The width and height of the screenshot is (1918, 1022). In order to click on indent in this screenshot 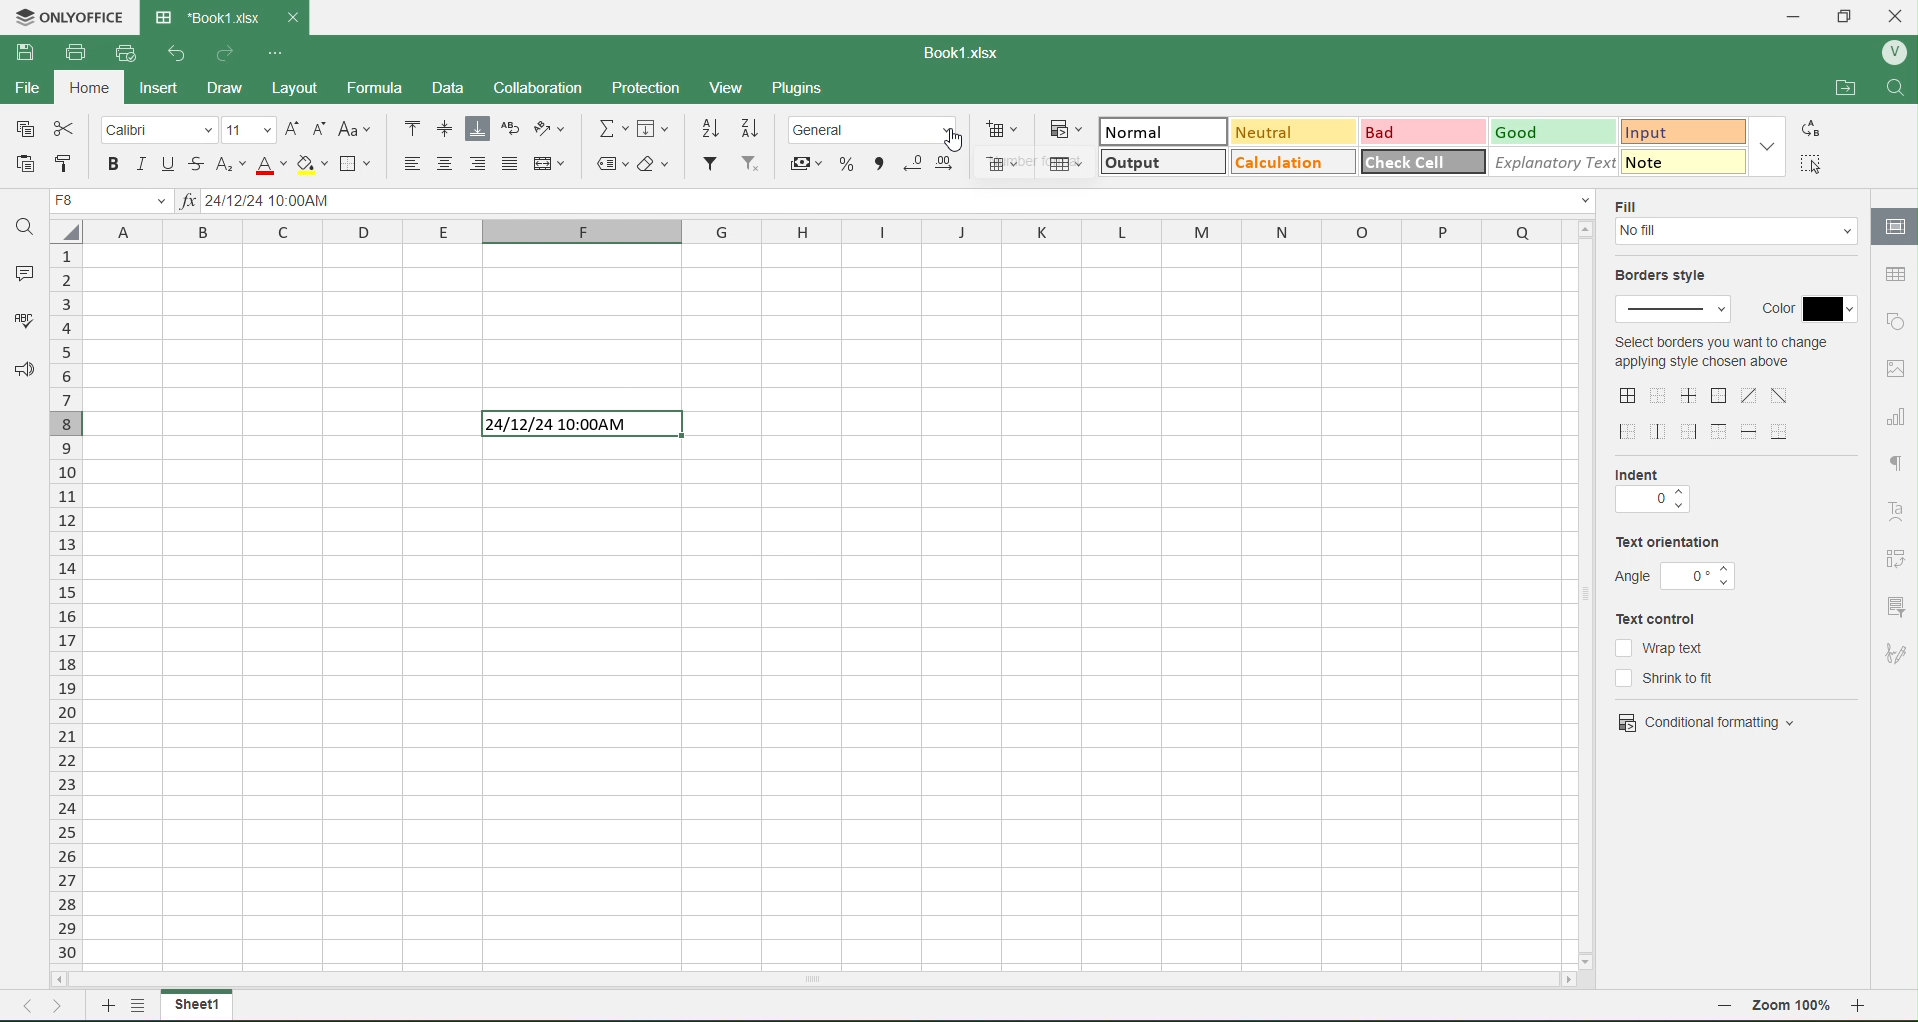, I will do `click(1651, 502)`.